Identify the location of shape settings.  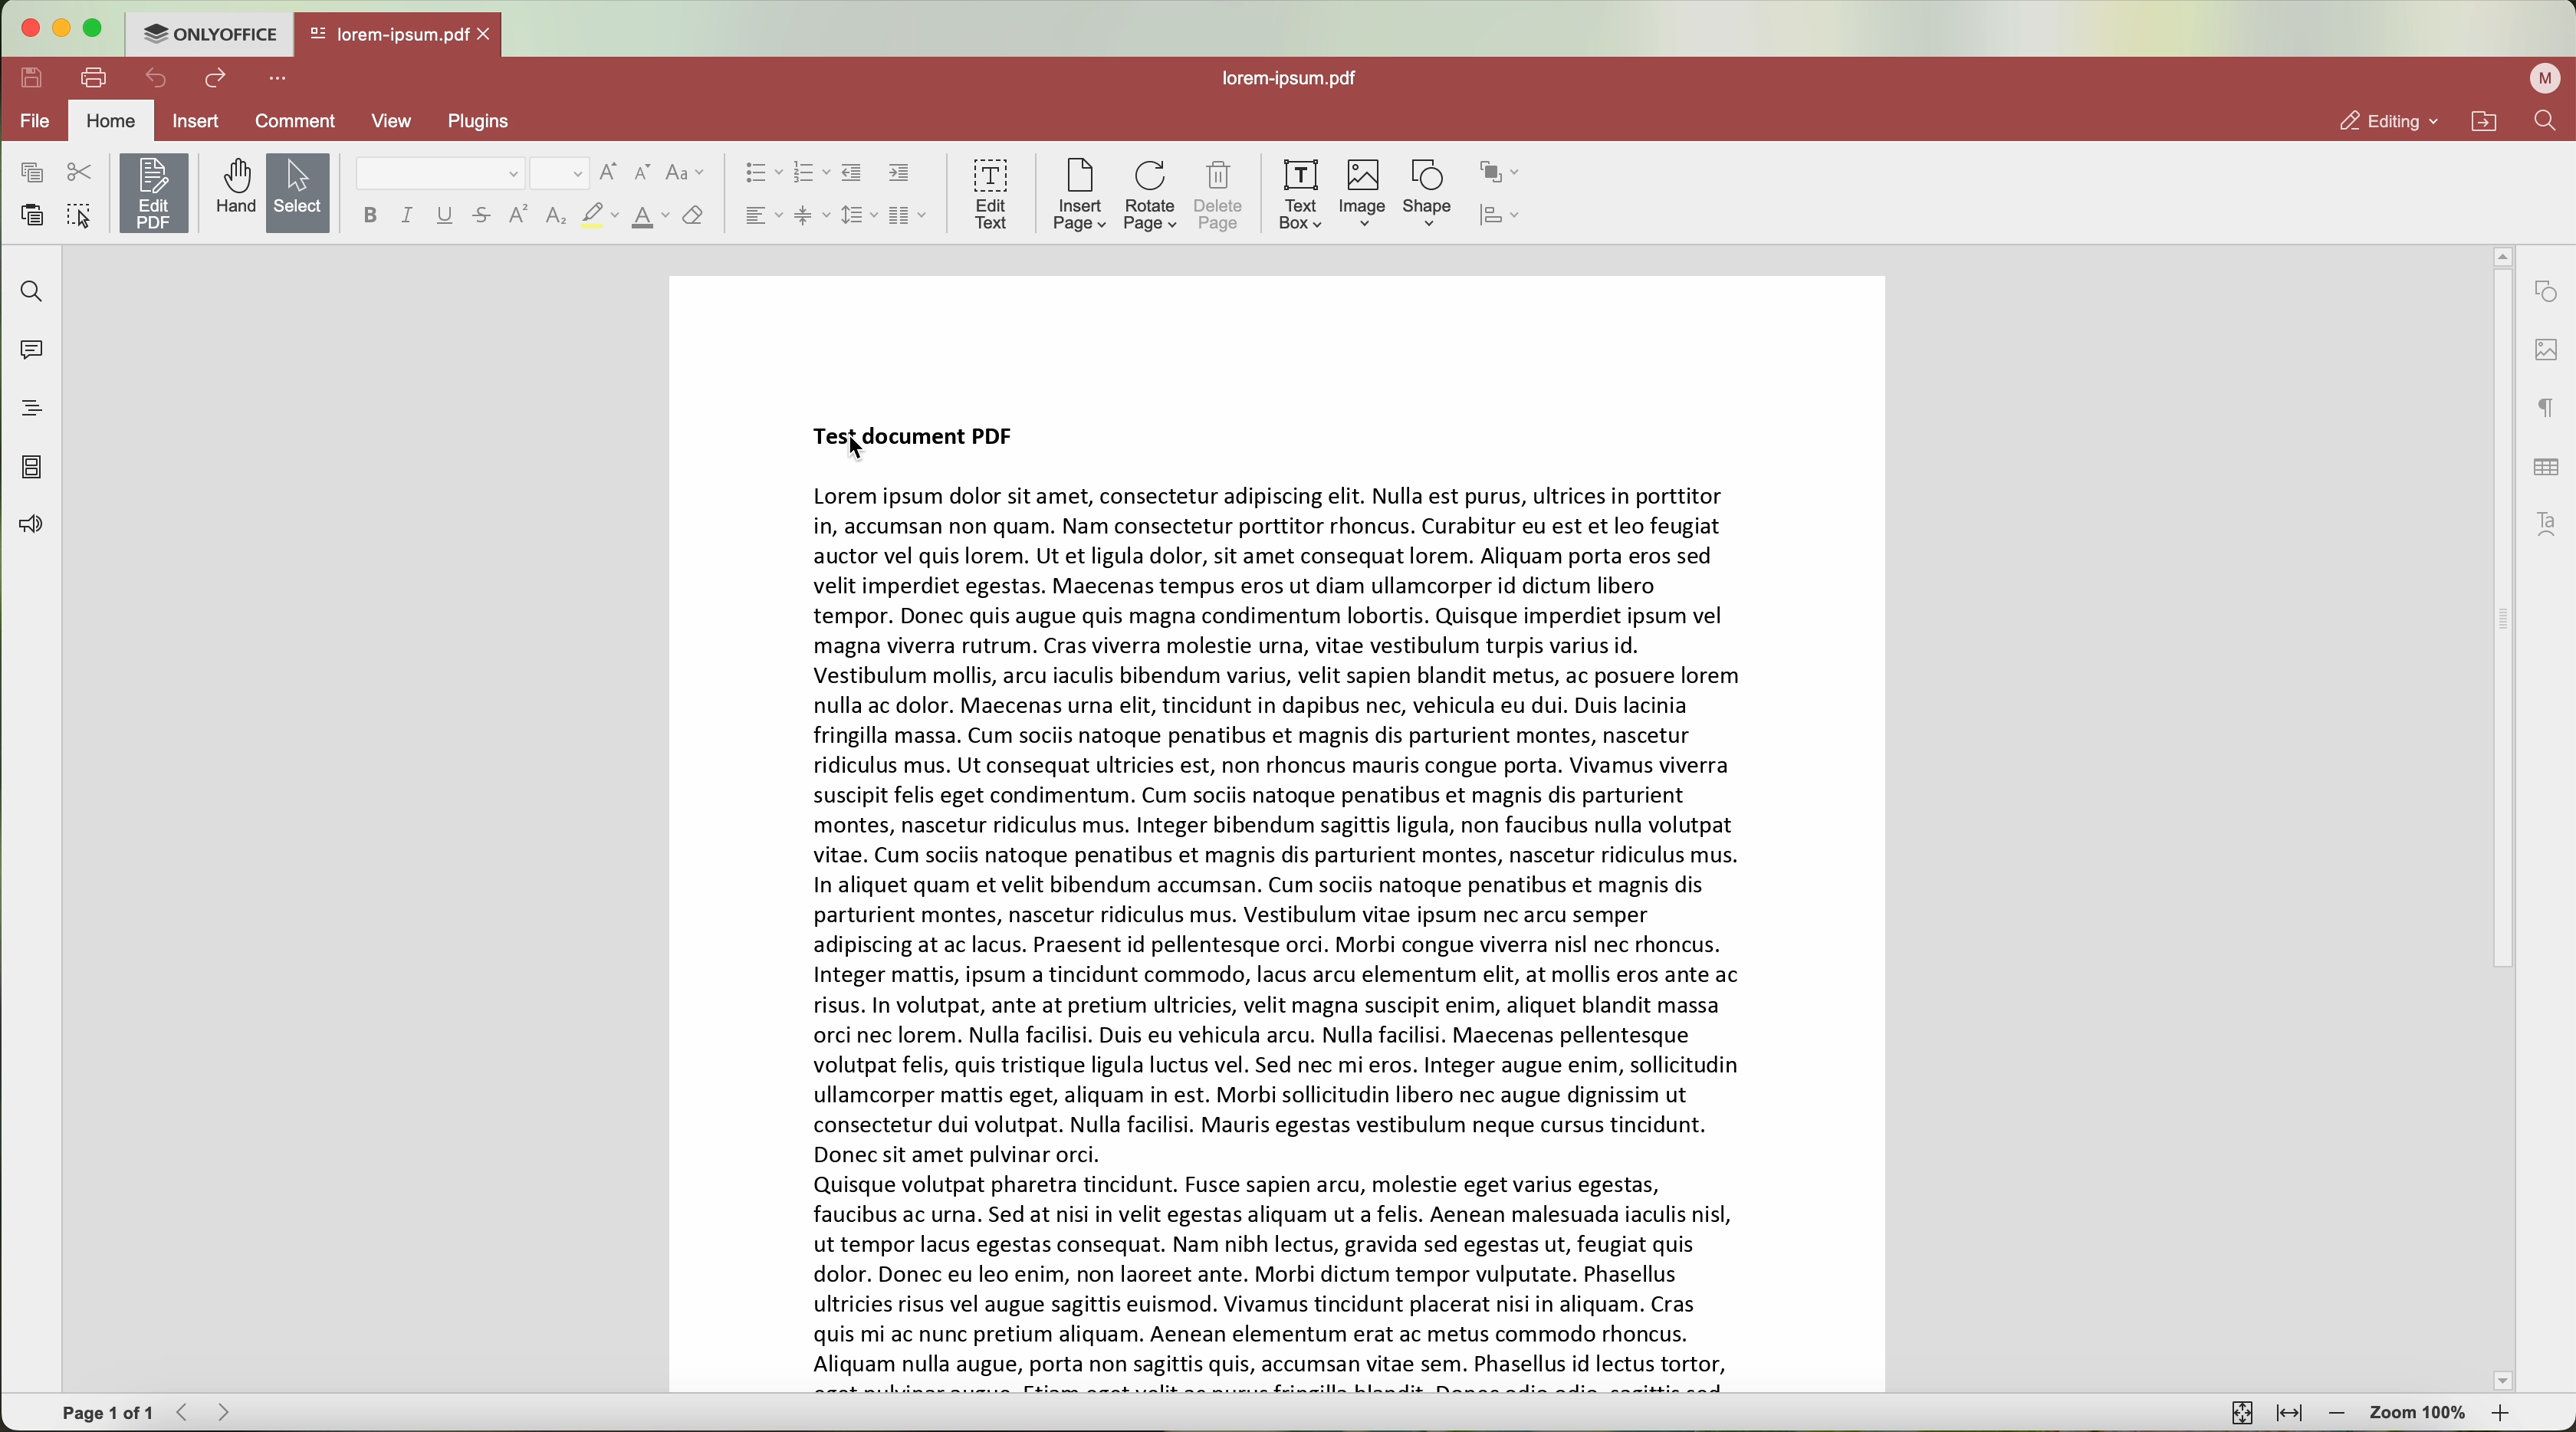
(2548, 294).